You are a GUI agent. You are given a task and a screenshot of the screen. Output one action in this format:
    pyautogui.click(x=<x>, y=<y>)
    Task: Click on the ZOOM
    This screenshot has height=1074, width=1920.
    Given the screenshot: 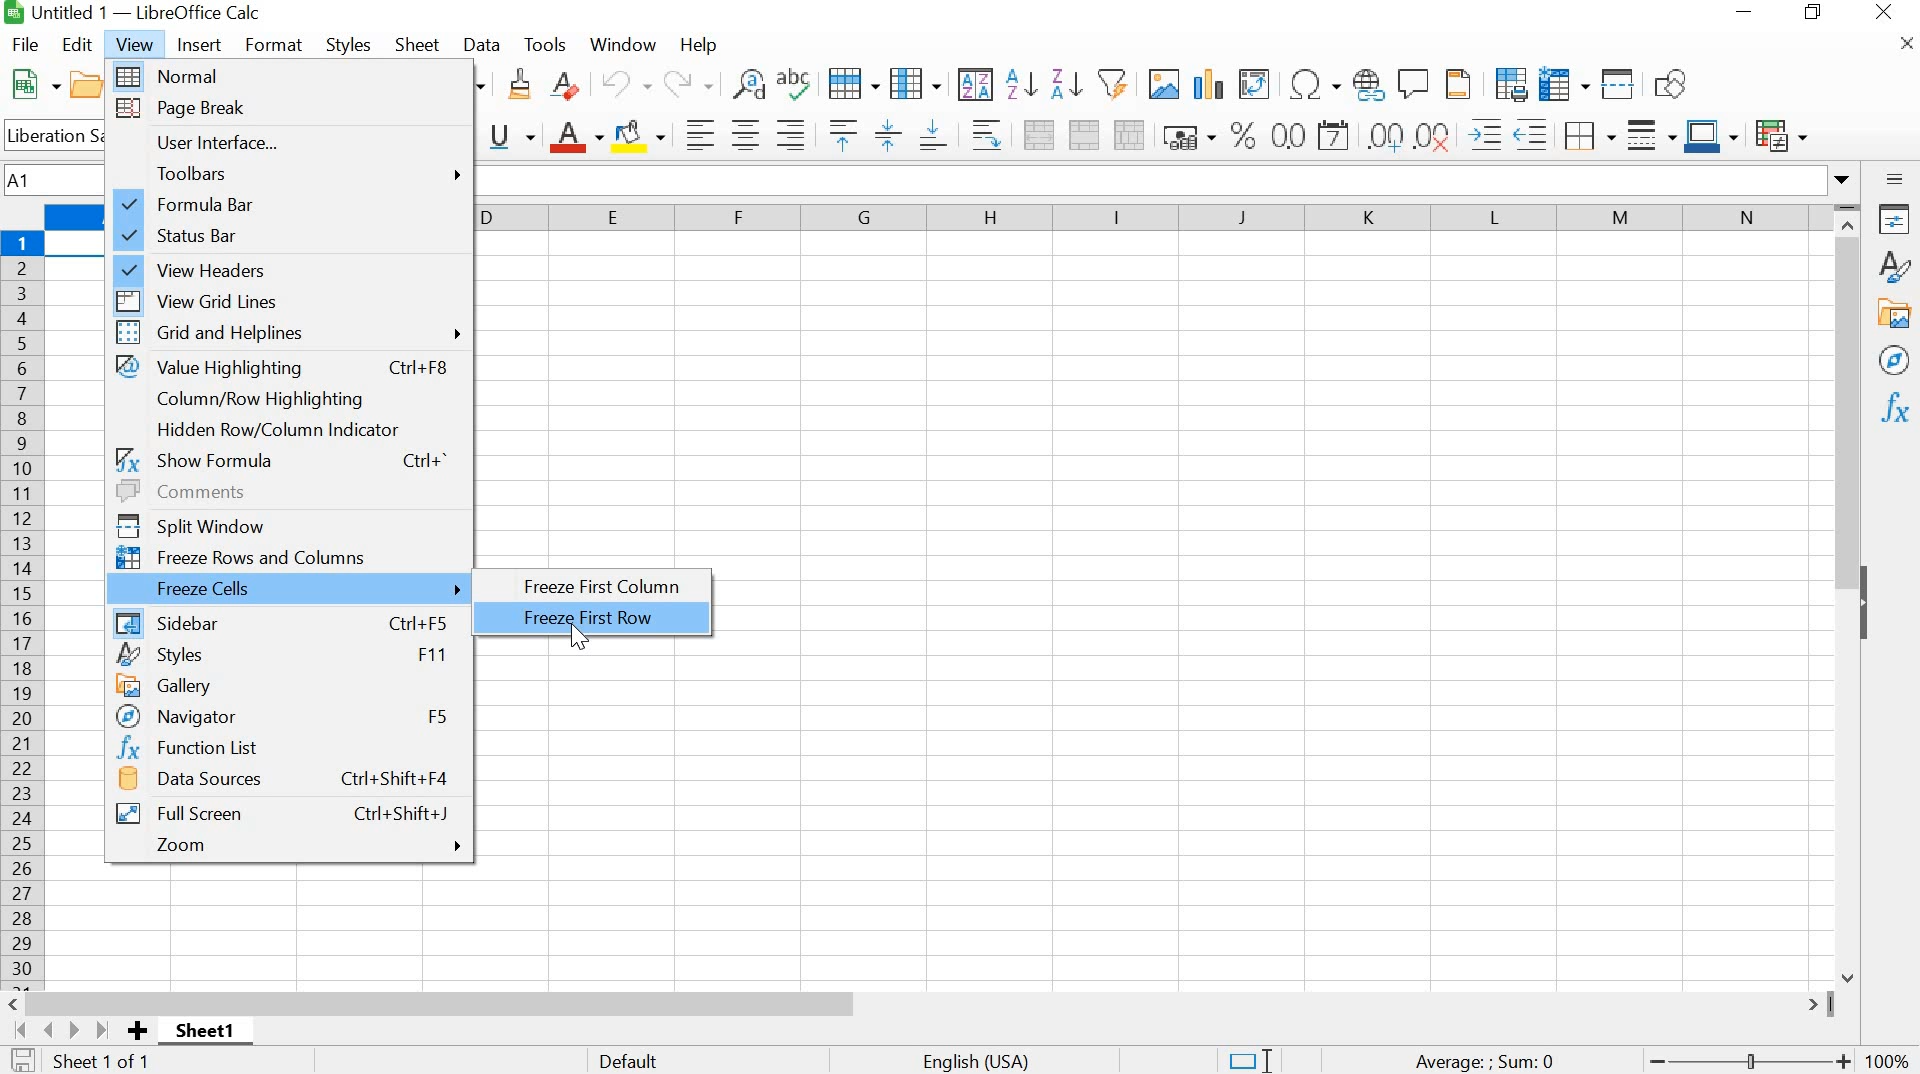 What is the action you would take?
    pyautogui.click(x=295, y=845)
    